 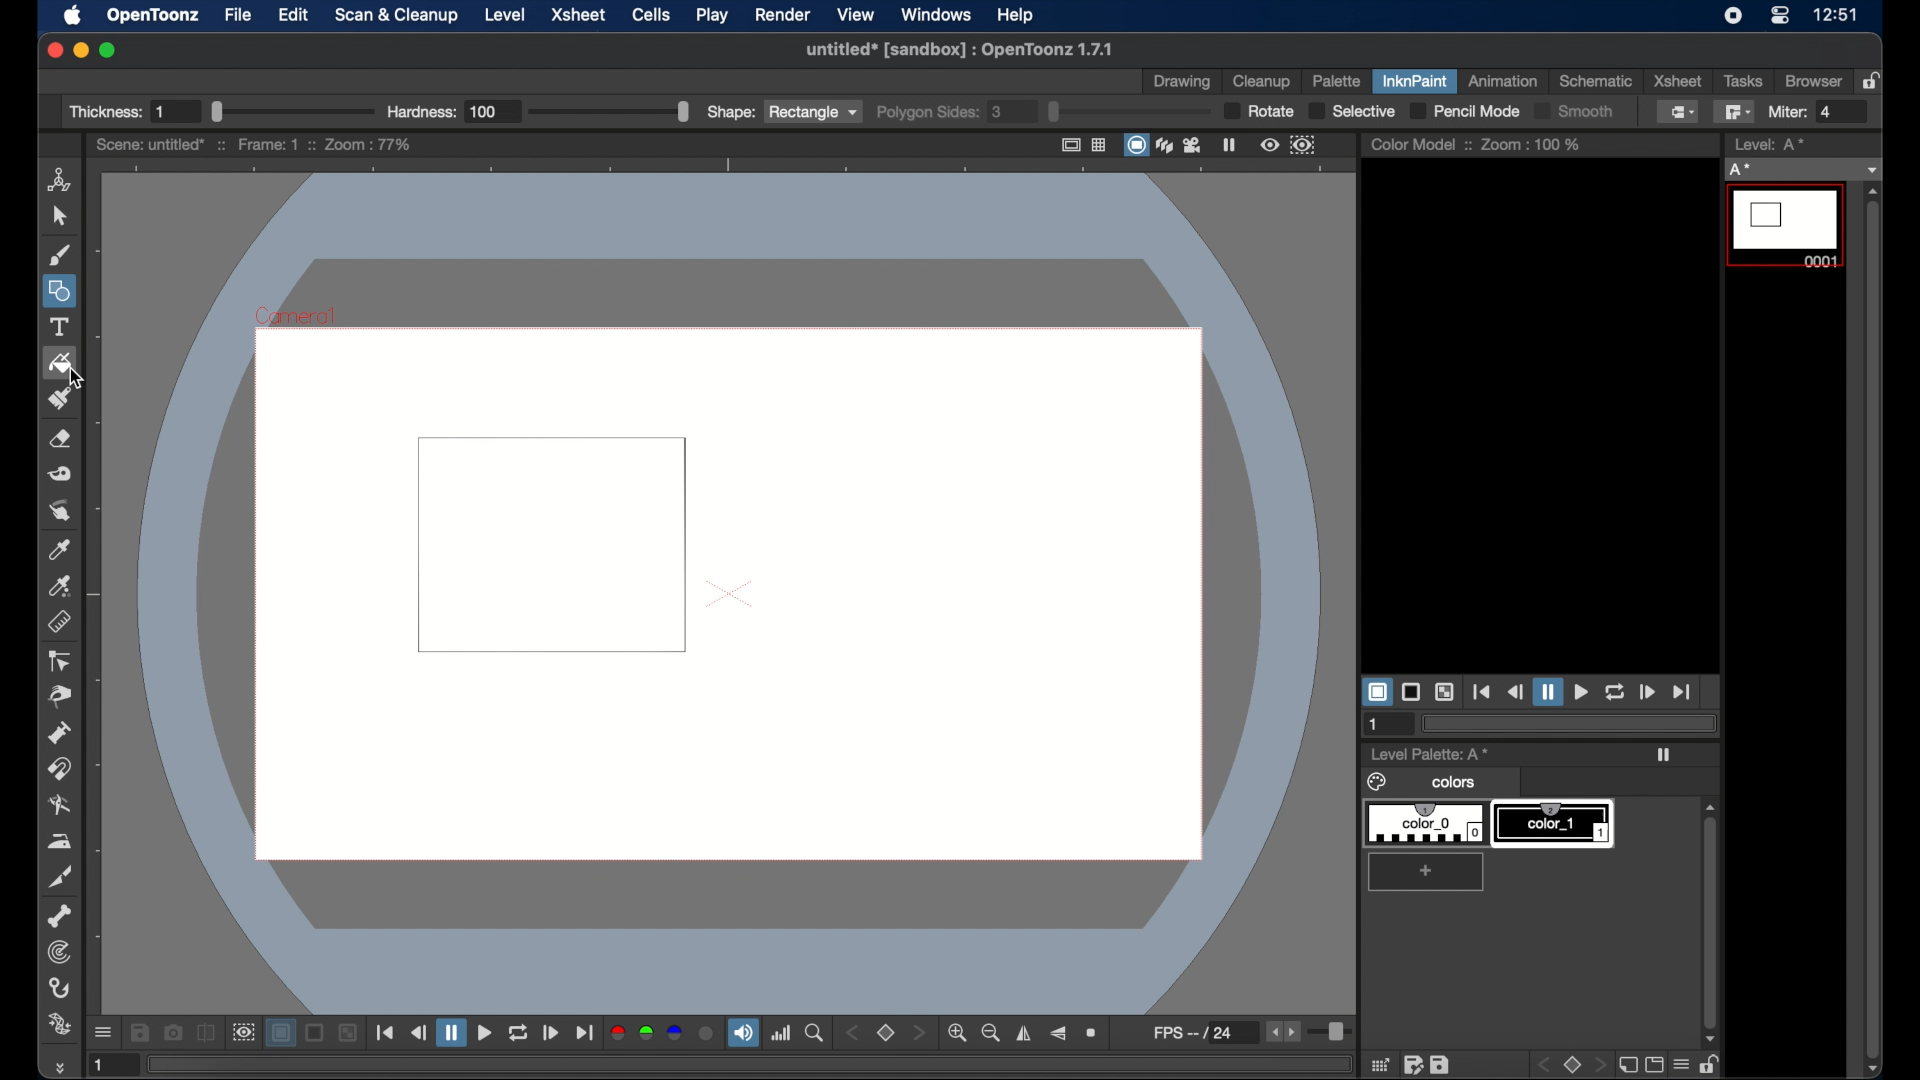 I want to click on sub camera view, so click(x=242, y=1033).